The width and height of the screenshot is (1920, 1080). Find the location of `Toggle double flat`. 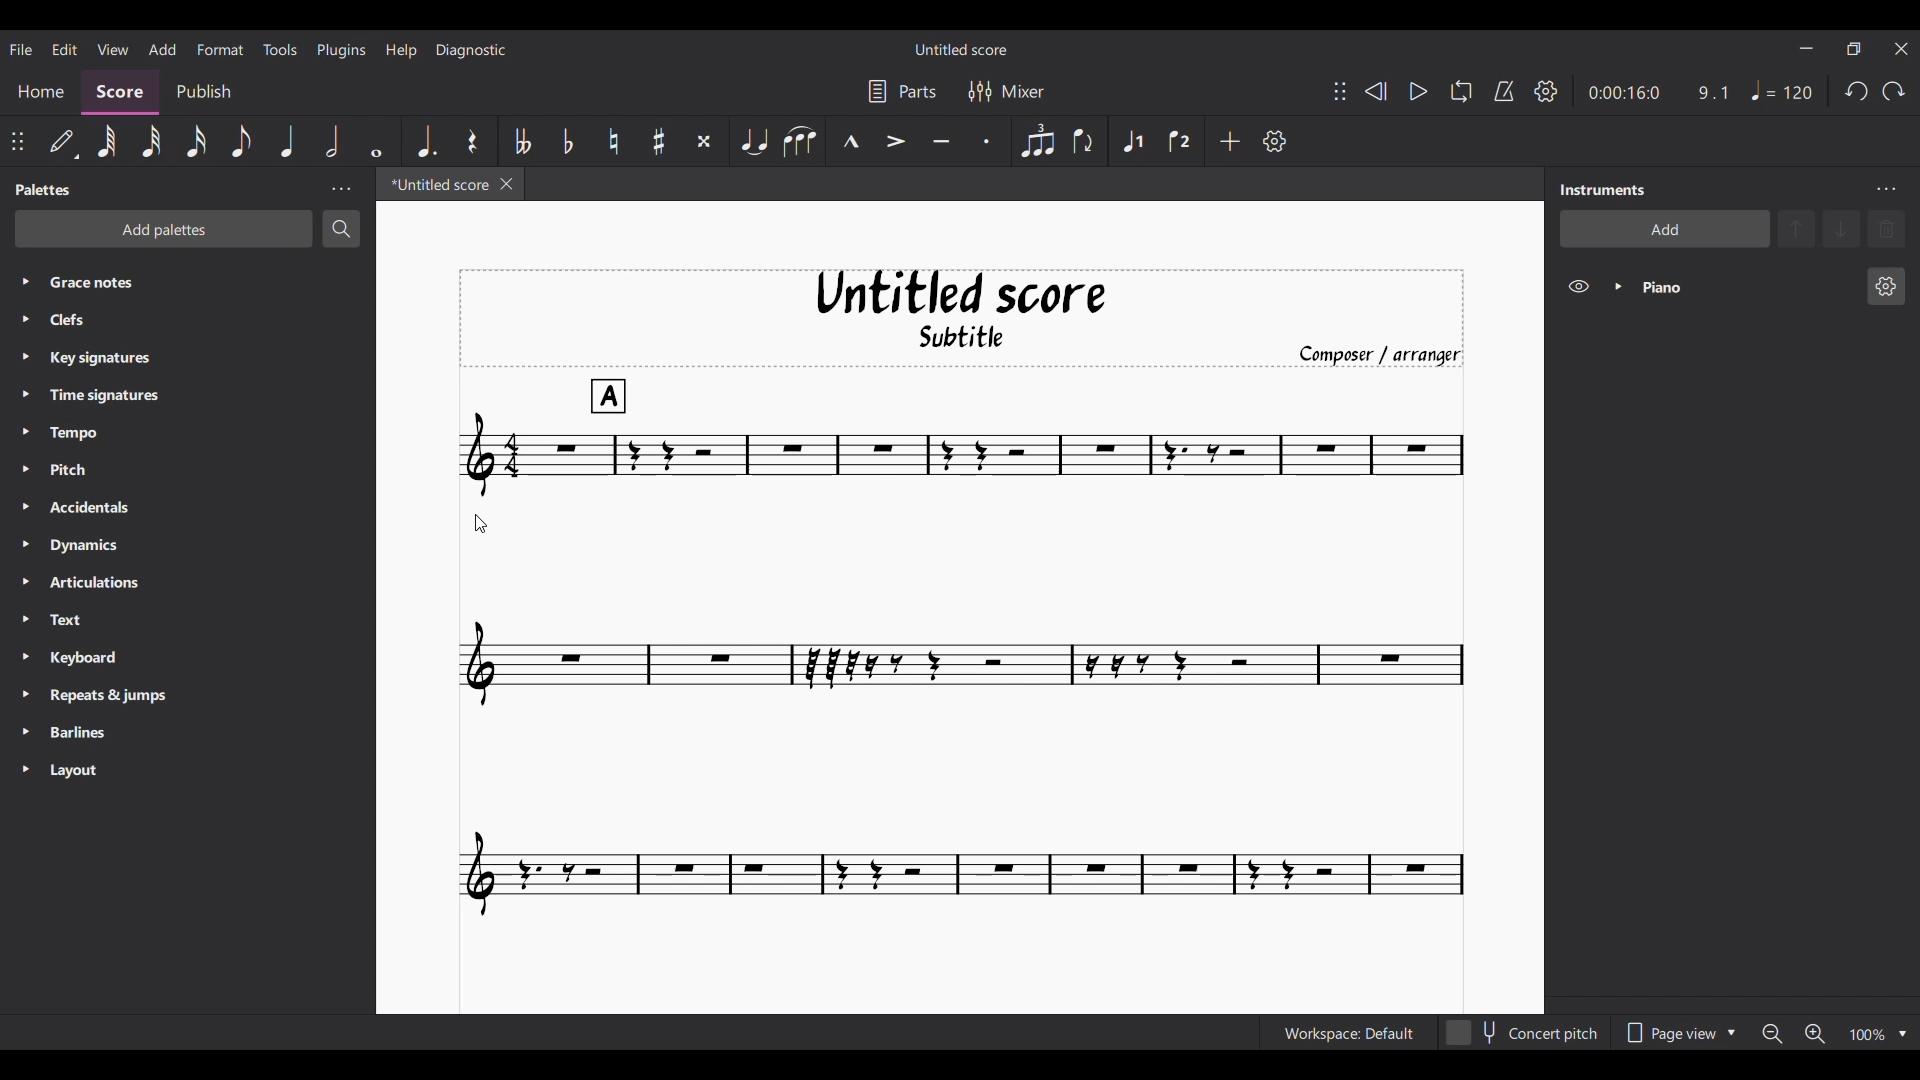

Toggle double flat is located at coordinates (523, 141).